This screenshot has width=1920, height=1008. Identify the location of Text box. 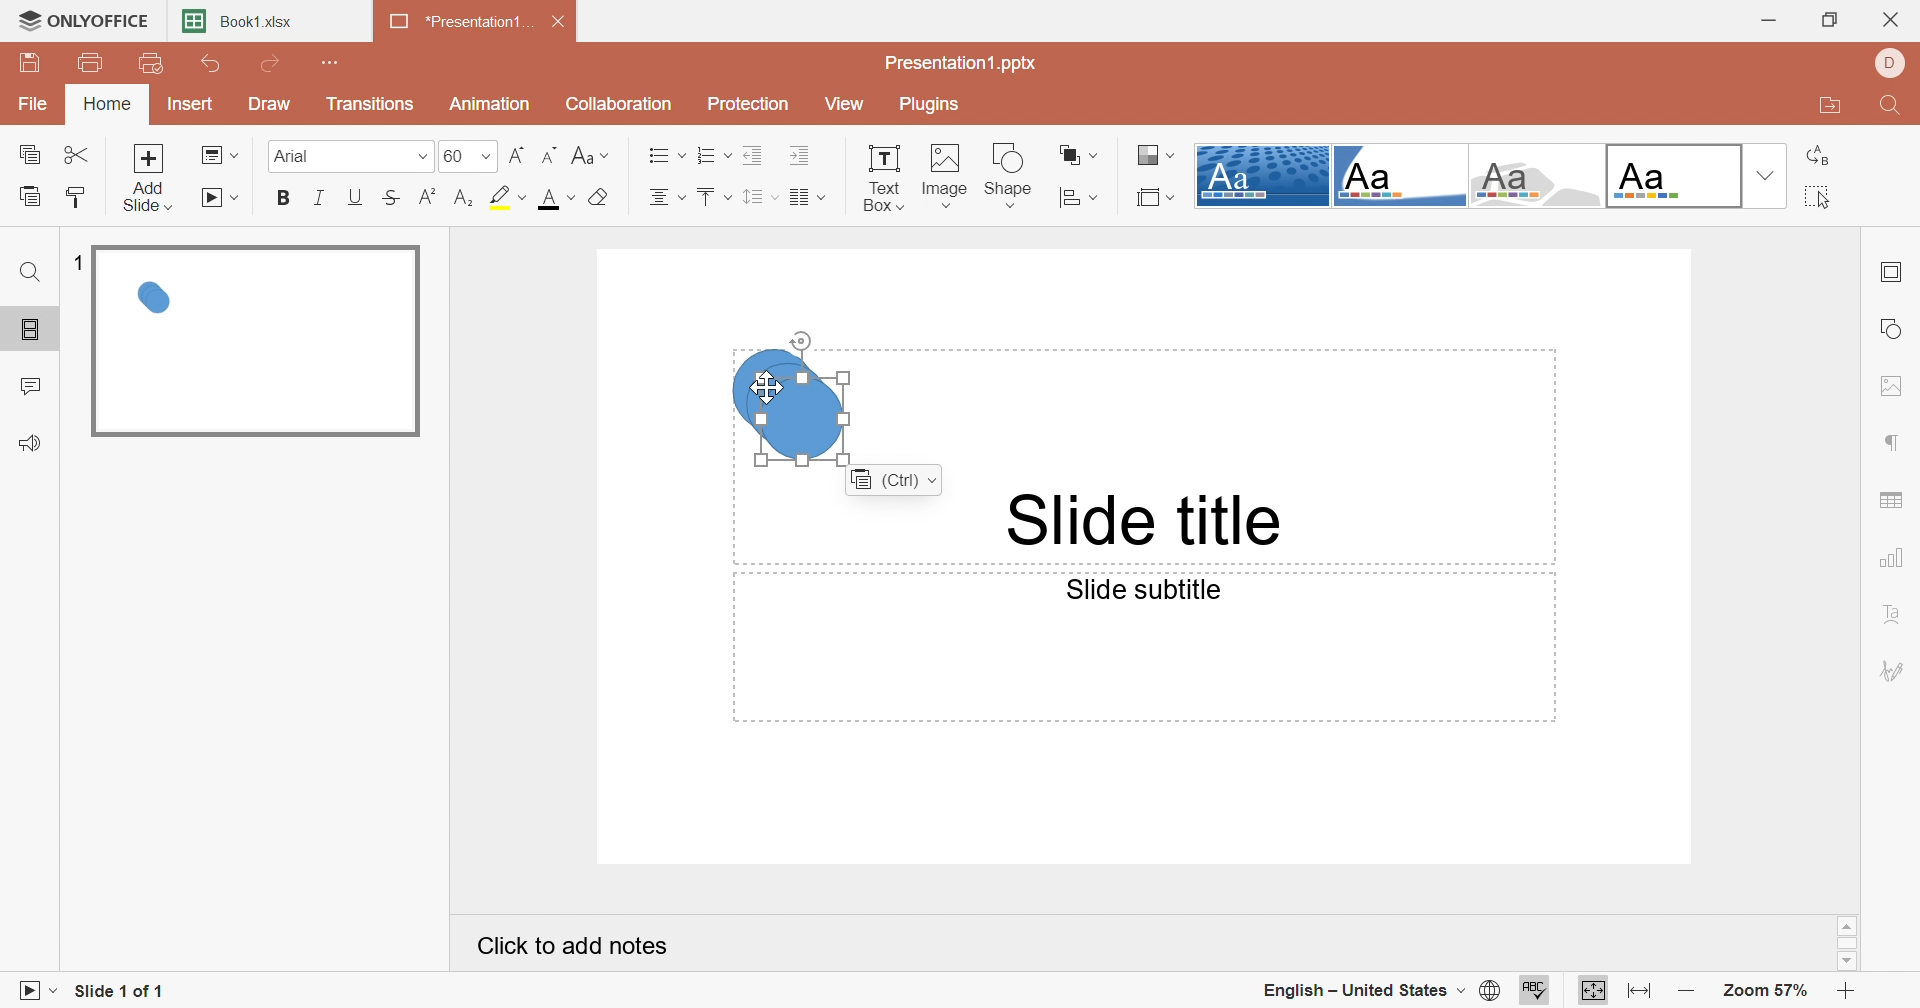
(882, 177).